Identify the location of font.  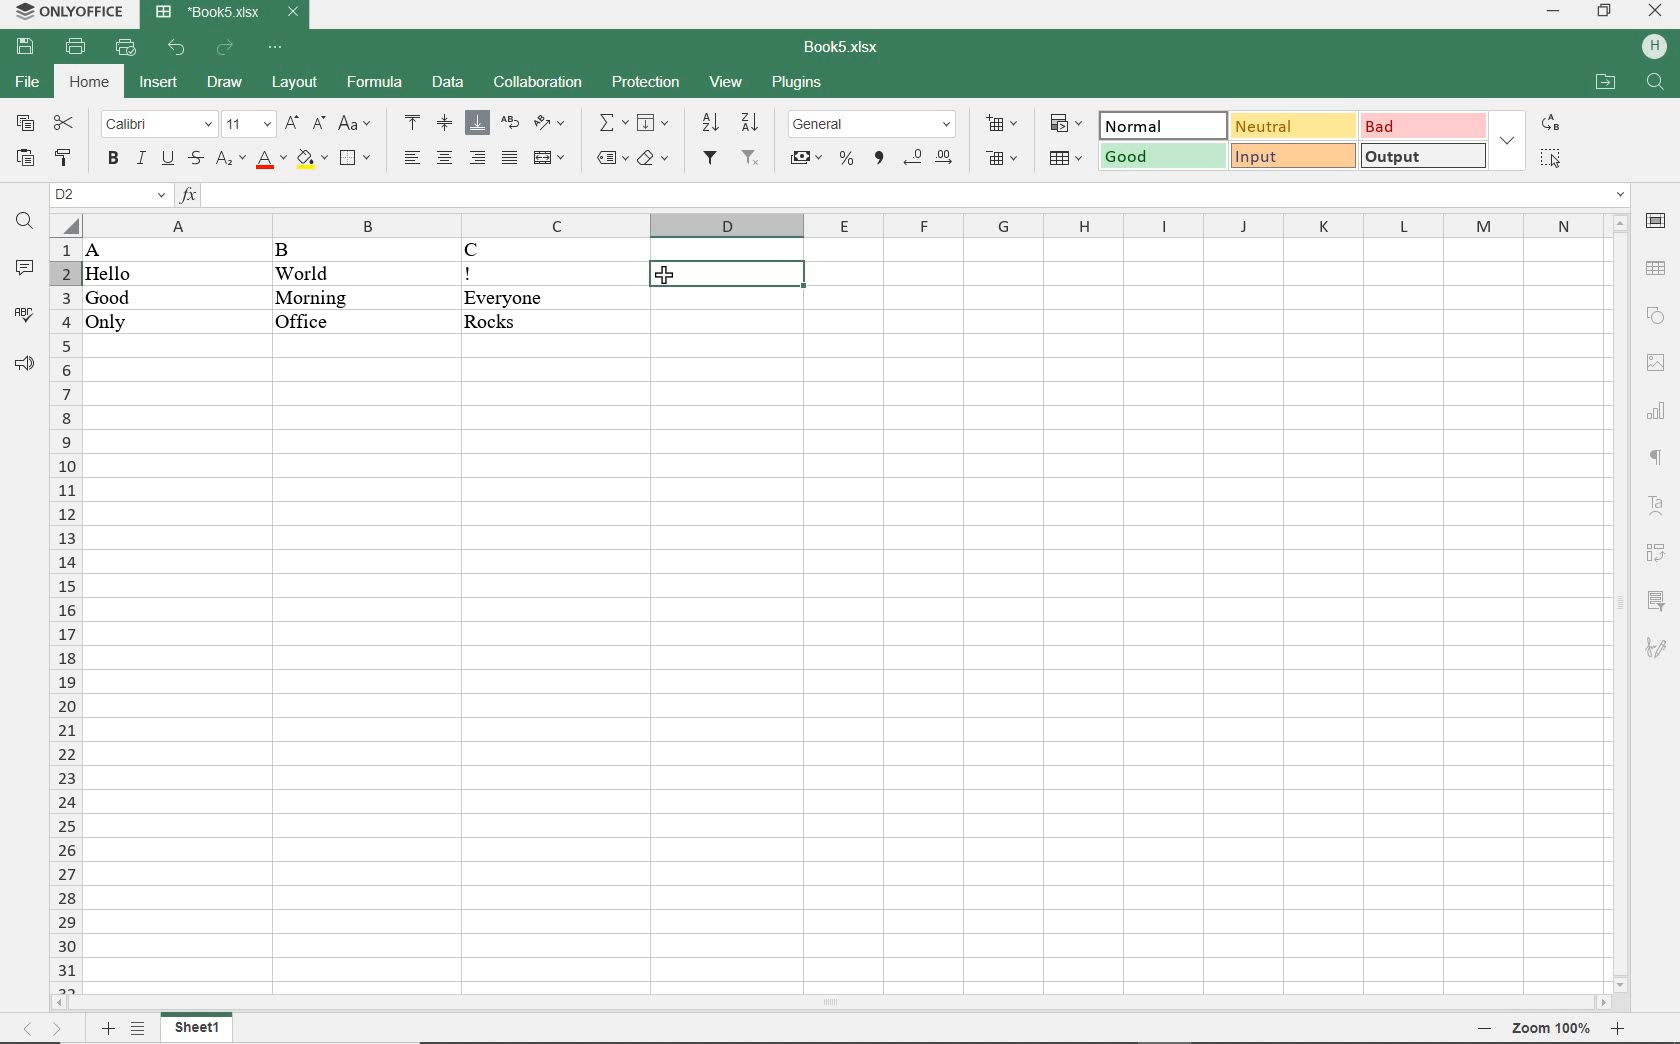
(156, 125).